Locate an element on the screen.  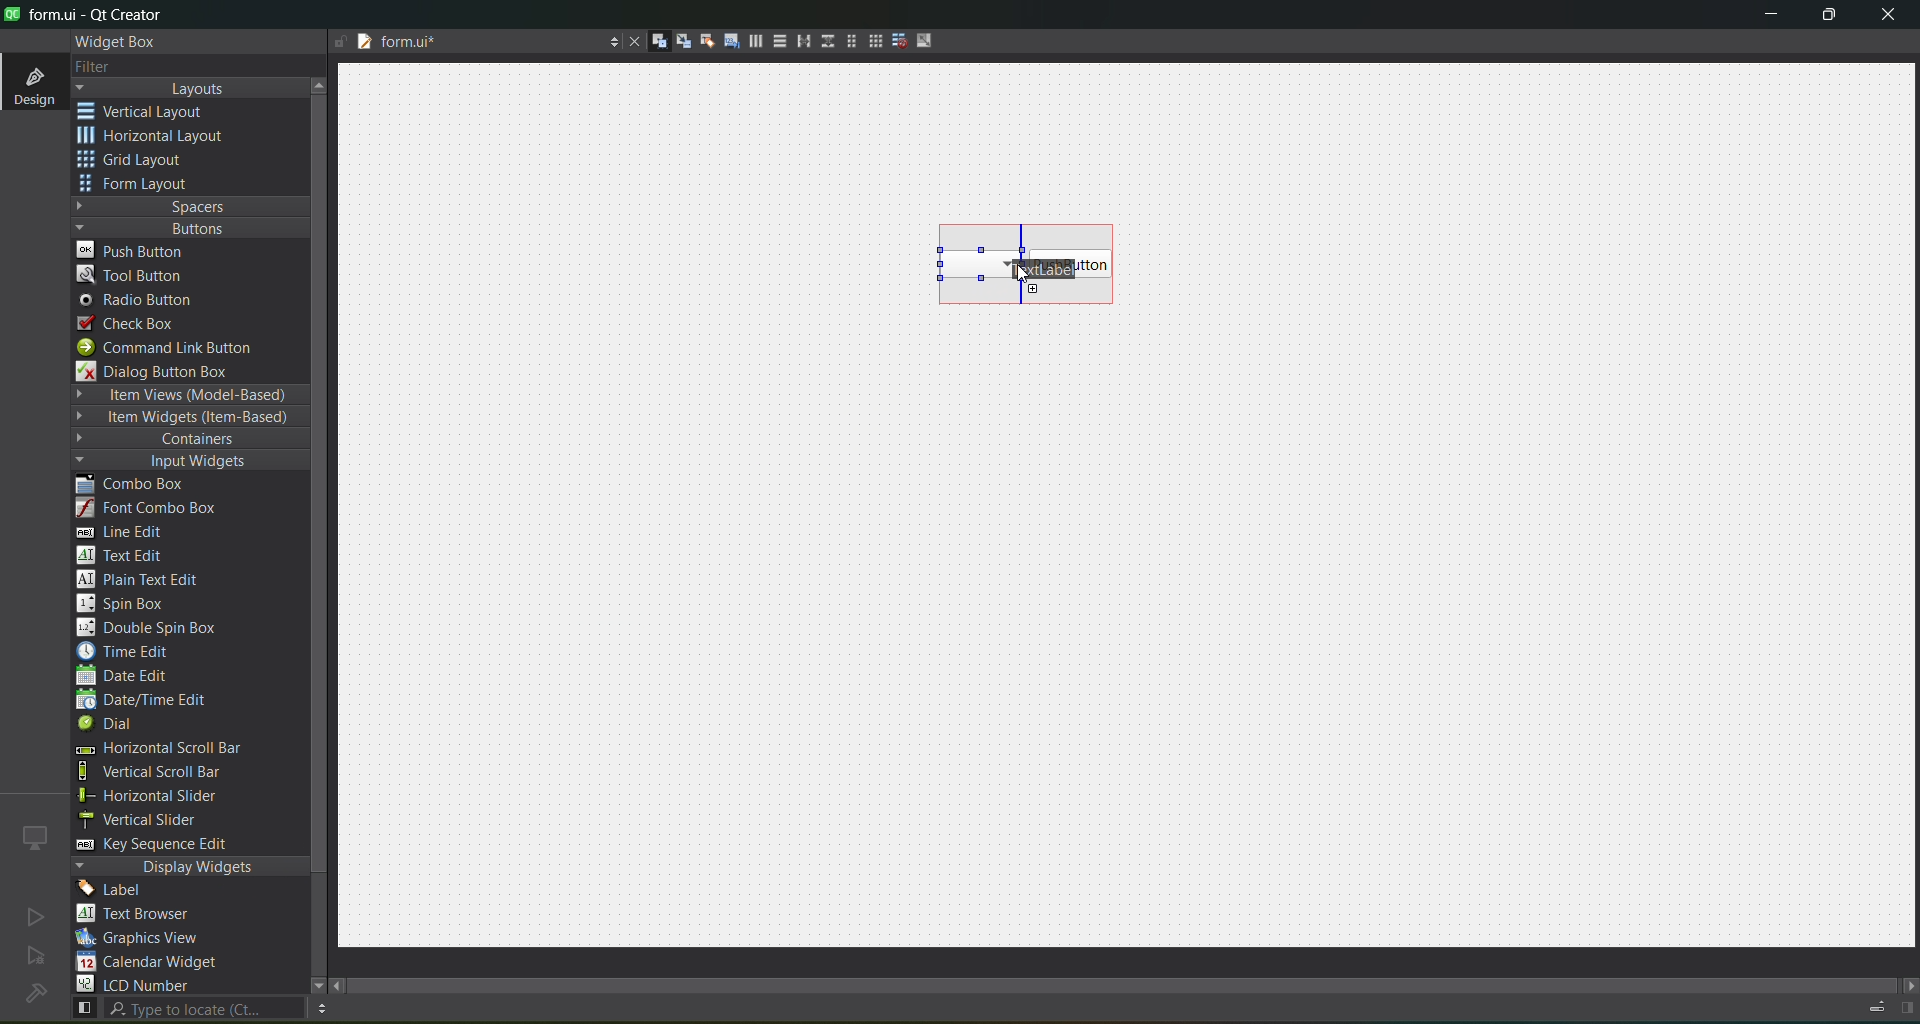
icon is located at coordinates (36, 837).